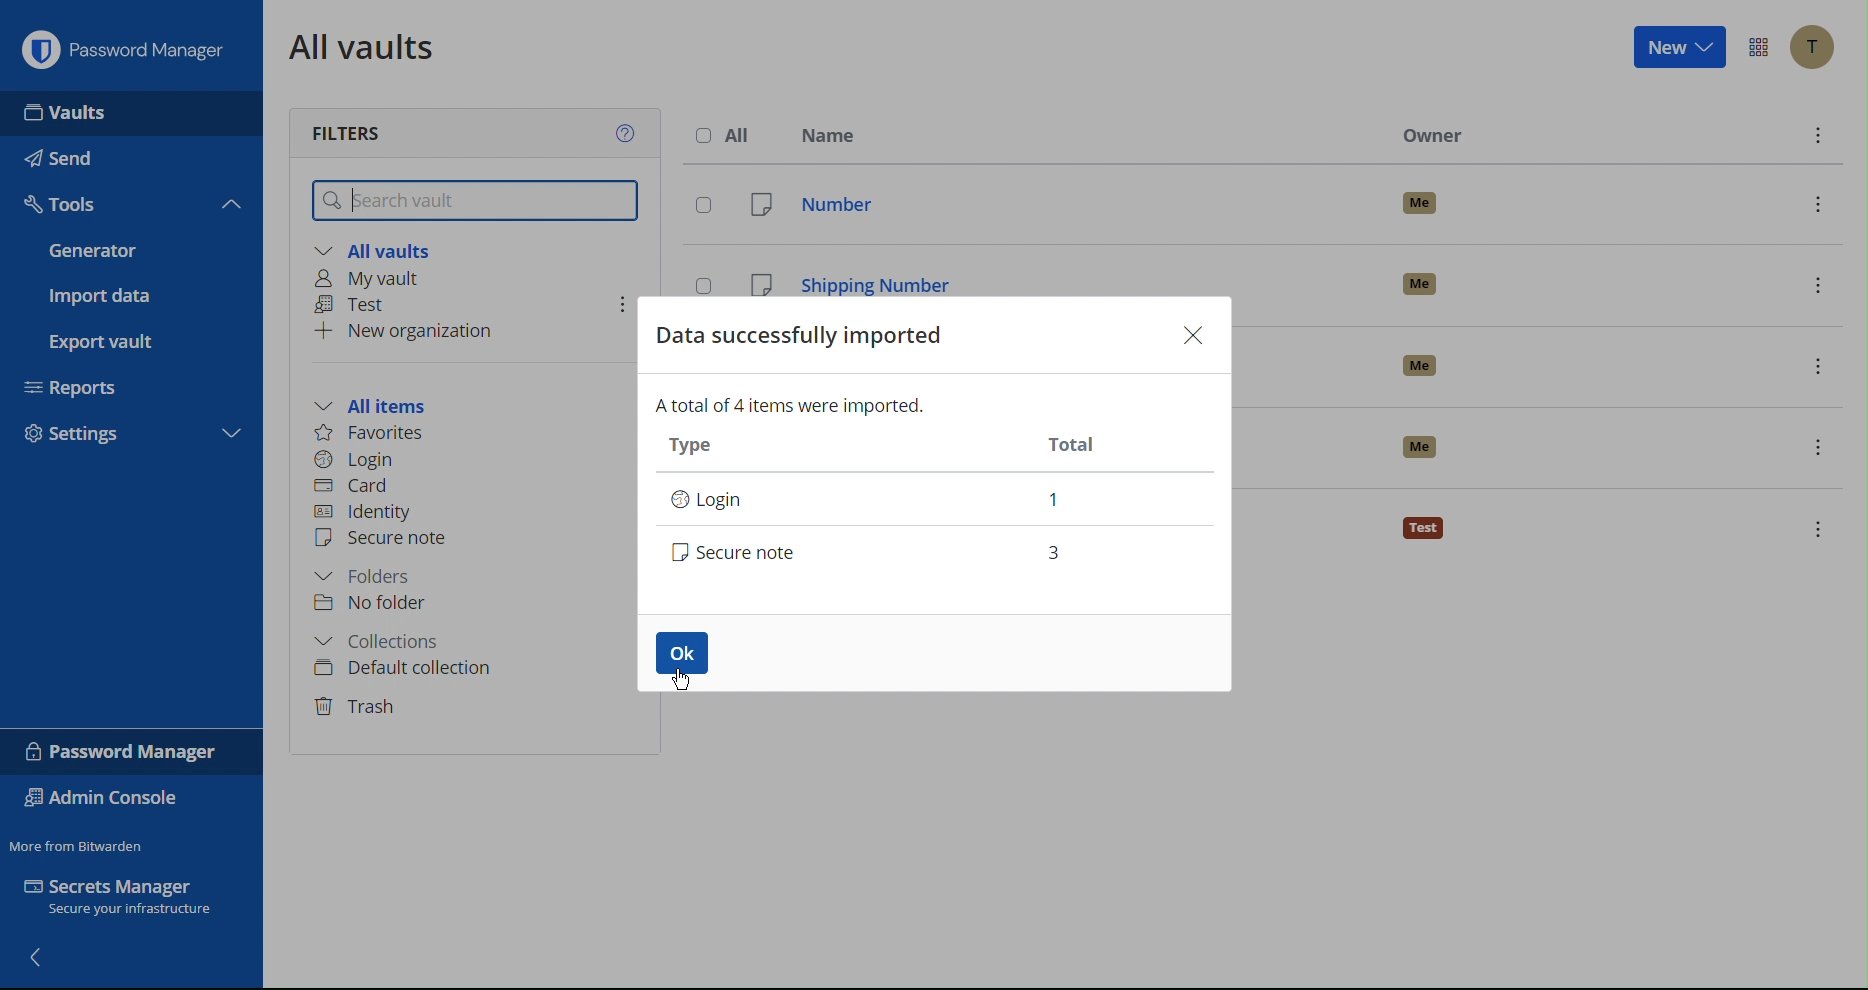 The height and width of the screenshot is (990, 1868). Describe the element at coordinates (799, 332) in the screenshot. I see `Data Successfully Imported` at that location.